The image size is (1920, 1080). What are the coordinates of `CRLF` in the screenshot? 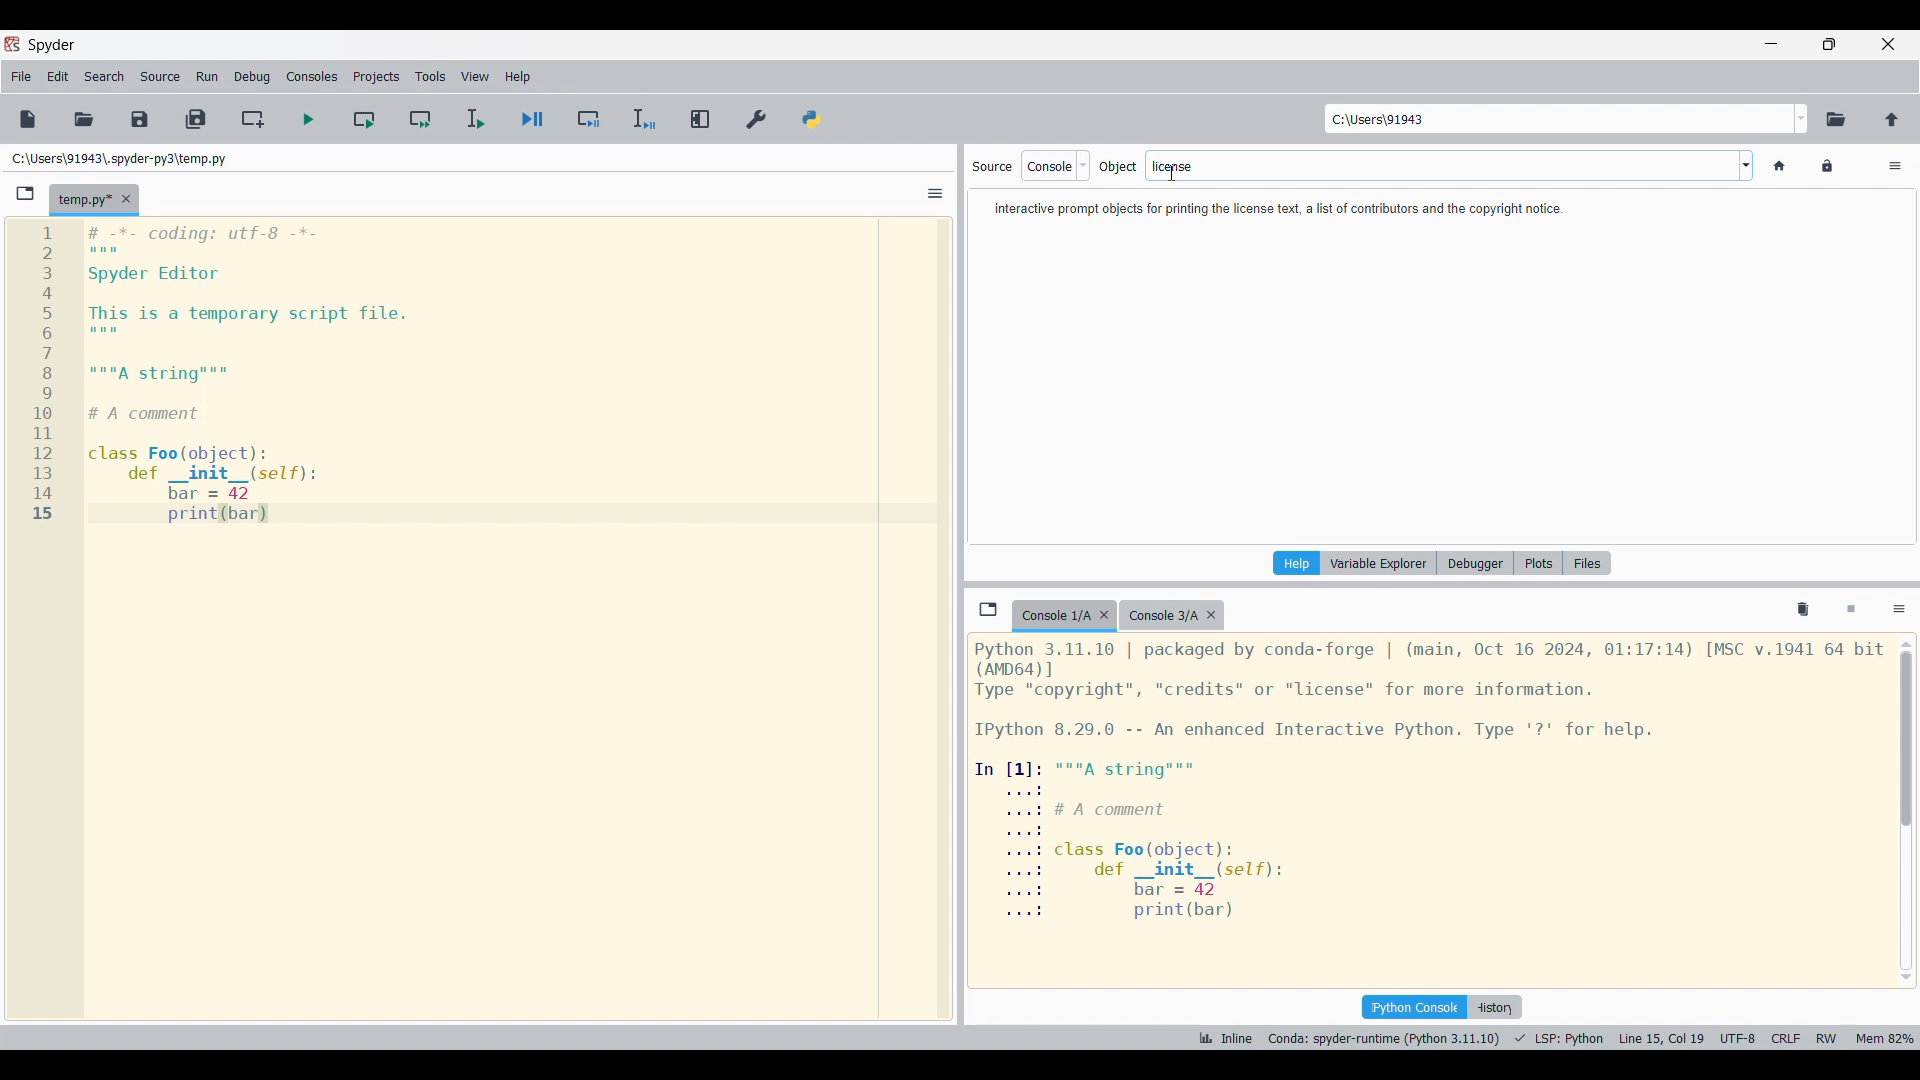 It's located at (1786, 1034).